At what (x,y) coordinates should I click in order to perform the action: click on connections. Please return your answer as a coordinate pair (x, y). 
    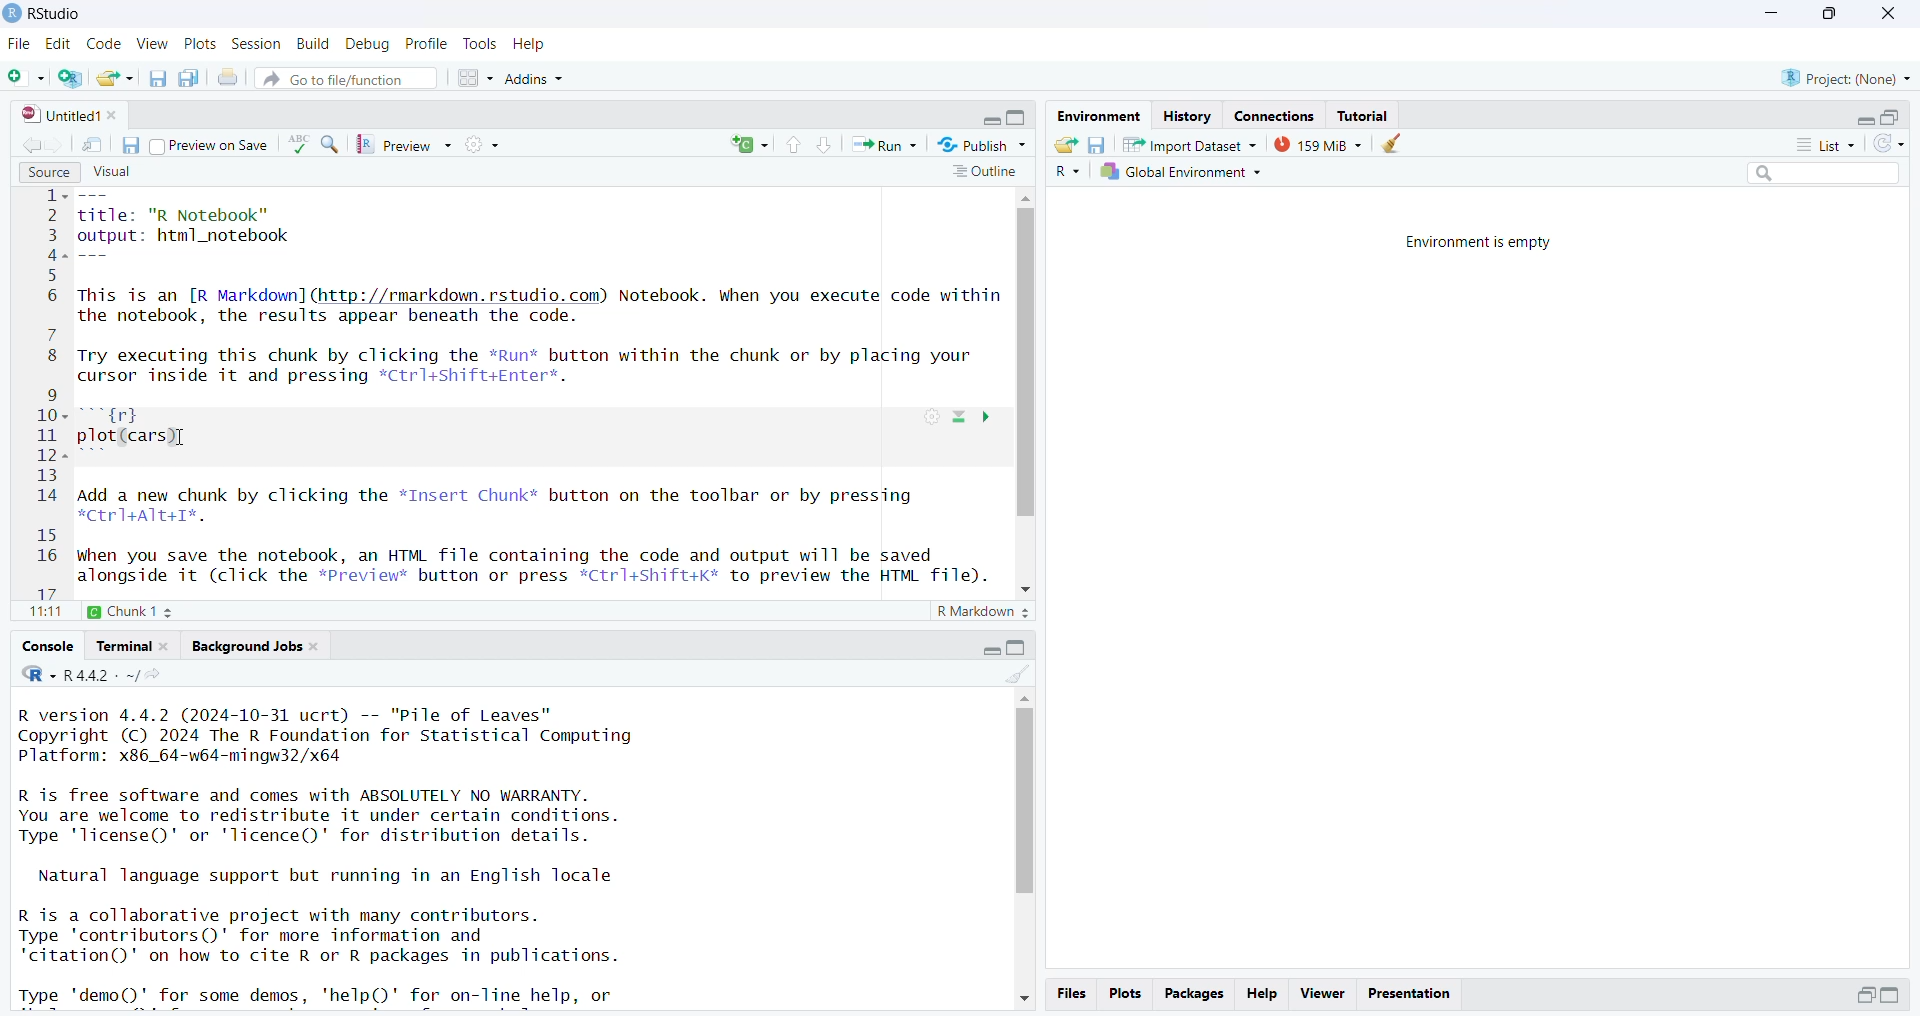
    Looking at the image, I should click on (1280, 115).